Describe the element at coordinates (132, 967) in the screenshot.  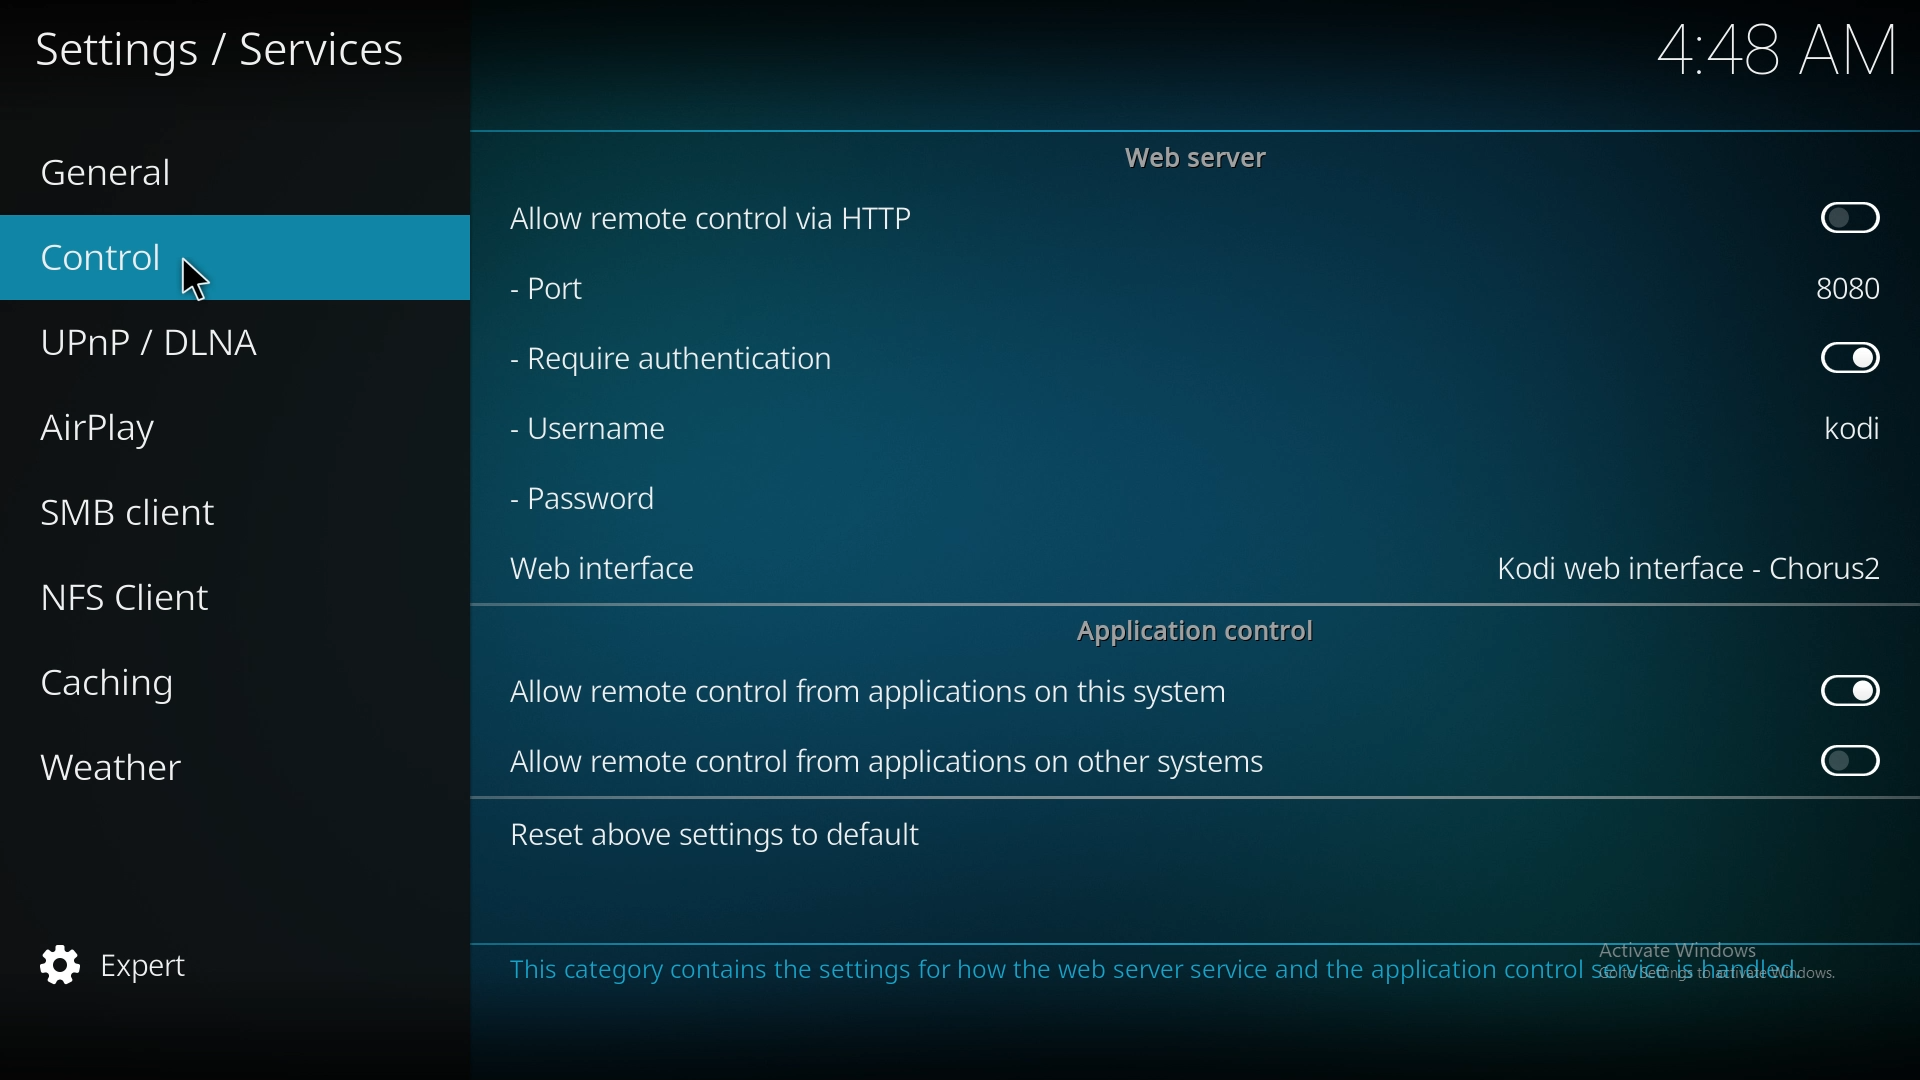
I see `expert` at that location.